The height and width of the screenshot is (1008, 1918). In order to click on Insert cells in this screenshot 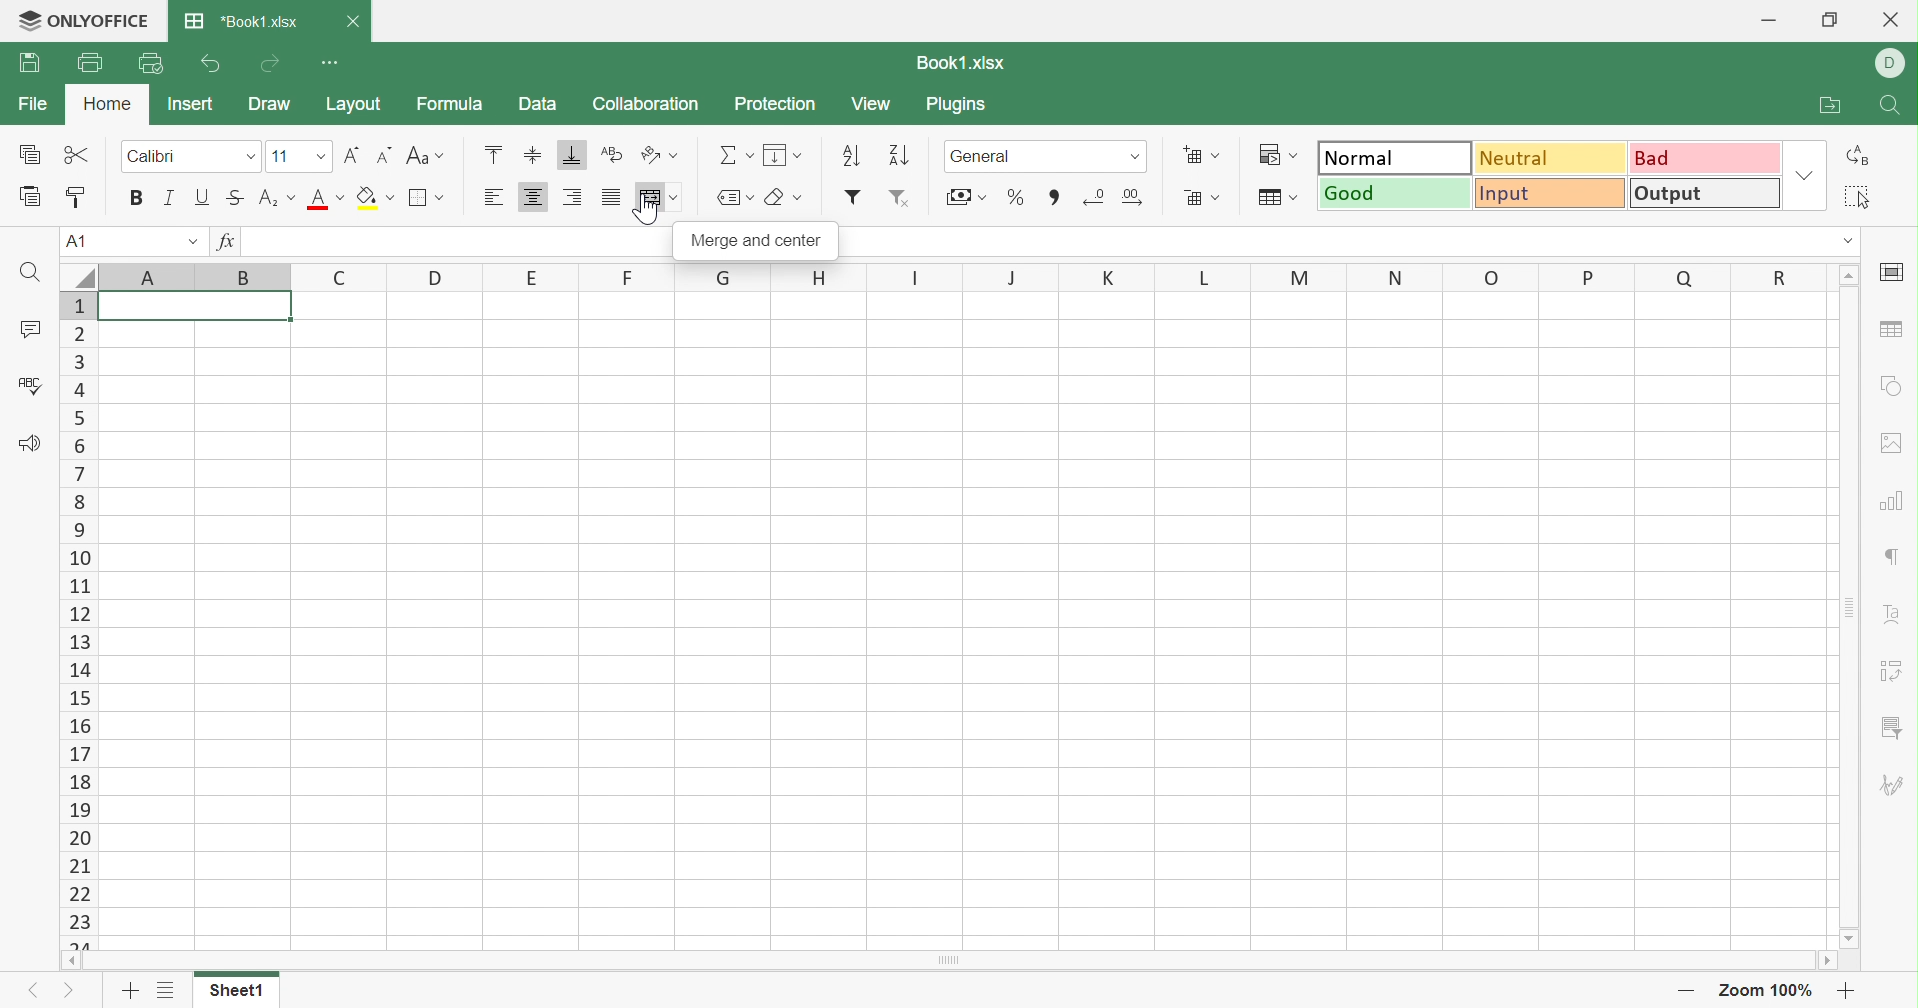, I will do `click(1201, 157)`.